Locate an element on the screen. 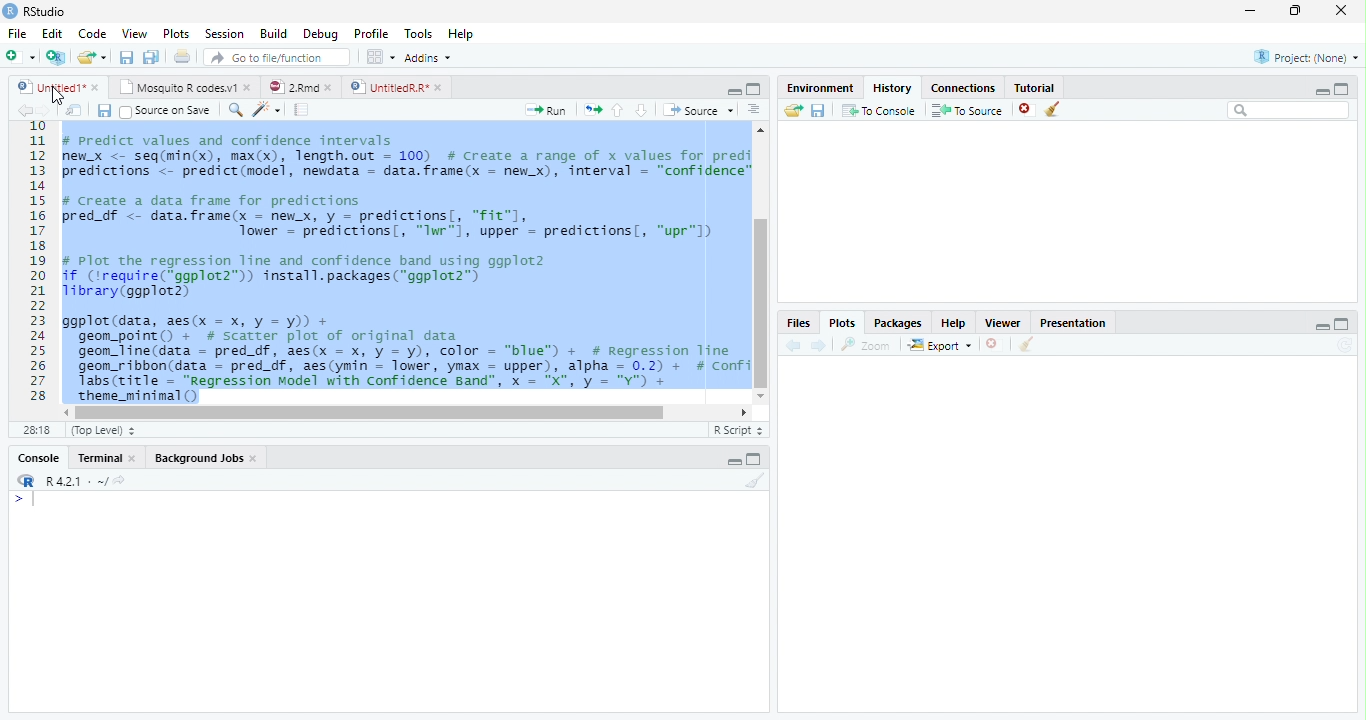 This screenshot has height=720, width=1366. #predict values and confidence intervalsew_x <- seq(min(x), max(x), length.out = 100) # Create a range of x values for prediredictions <- predict(model, newdata = data.frame(x = new_x), interval = “confidence”/ Create a data frame for predictionsred_df <- data.frame(x - newx, y = predictions[, "fit"],Tower = predictions, “Iwr"1, upper = predictions, “upr"l)Plot the regression line and confidence band using ggplot2f (irequire(*ggplot2”)) install.packages(“ggplot2”)ibrary(ggplot2)gplot (data, aes(x = x, y = y)) +geom_point() + # scatter plot of original datageon_line(data = pred_df, aes(x = x, y = y), color = “blue”) + # Regression Tinegeom_ribbon(data = pred_df, aes(ymin = lower, ymax = upper), alpha = 0.2) + # ConfiTabs(title = “Regression Model with Confidence Band", x = "X", y = "Y") +SESS(LITIE = WN - is located at coordinates (404, 267).